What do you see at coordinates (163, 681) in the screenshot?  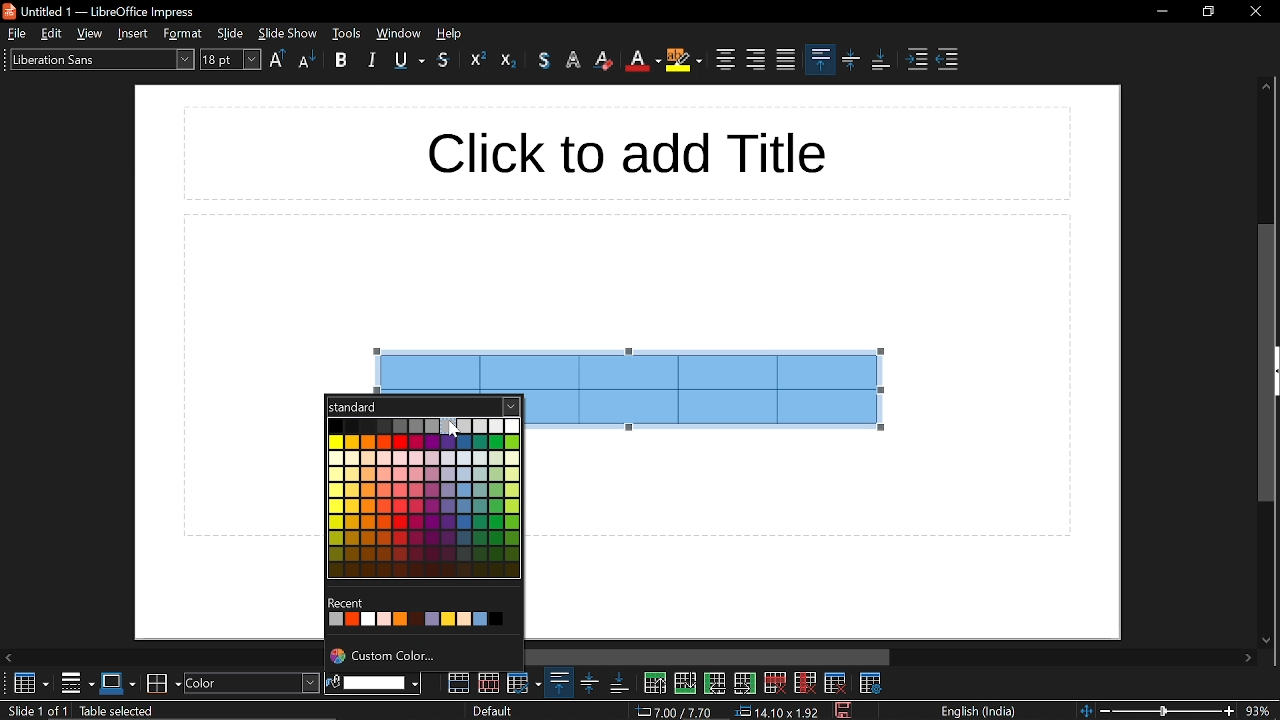 I see `border color` at bounding box center [163, 681].